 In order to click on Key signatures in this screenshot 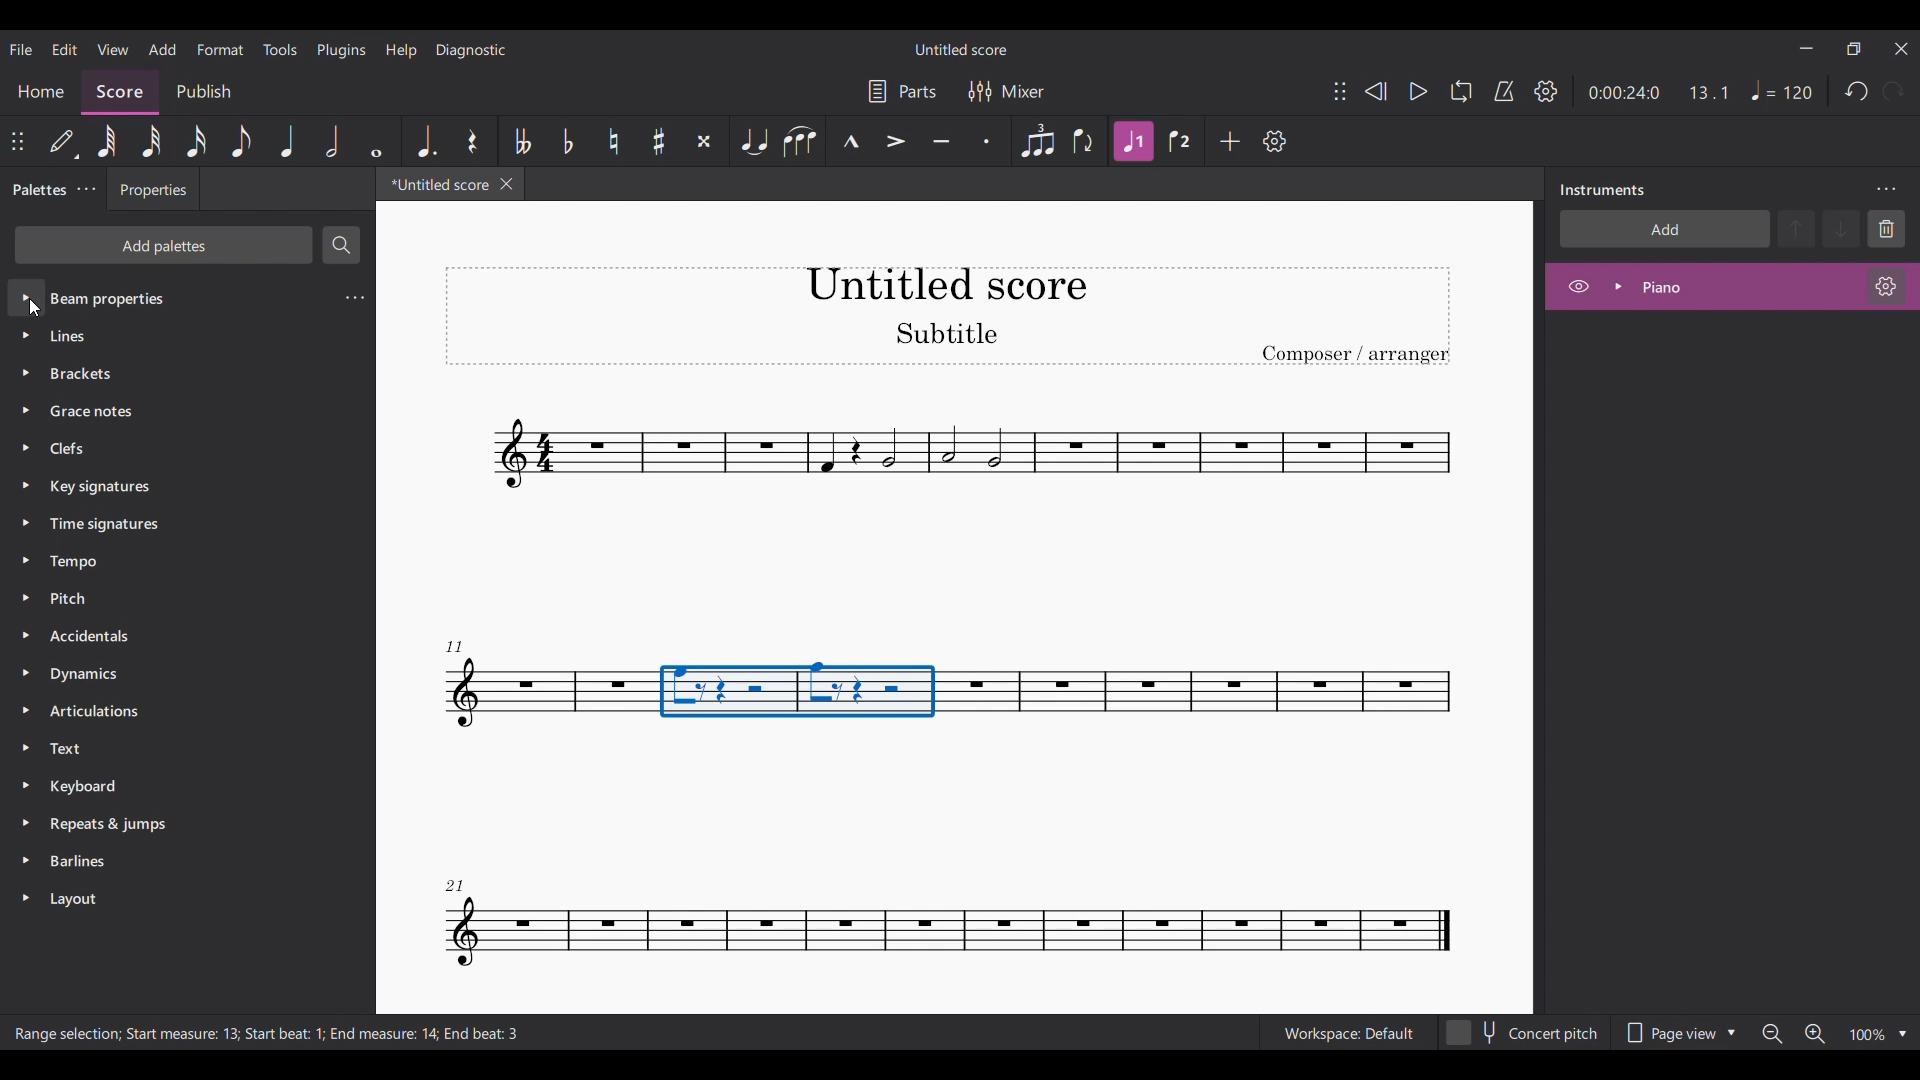, I will do `click(184, 488)`.